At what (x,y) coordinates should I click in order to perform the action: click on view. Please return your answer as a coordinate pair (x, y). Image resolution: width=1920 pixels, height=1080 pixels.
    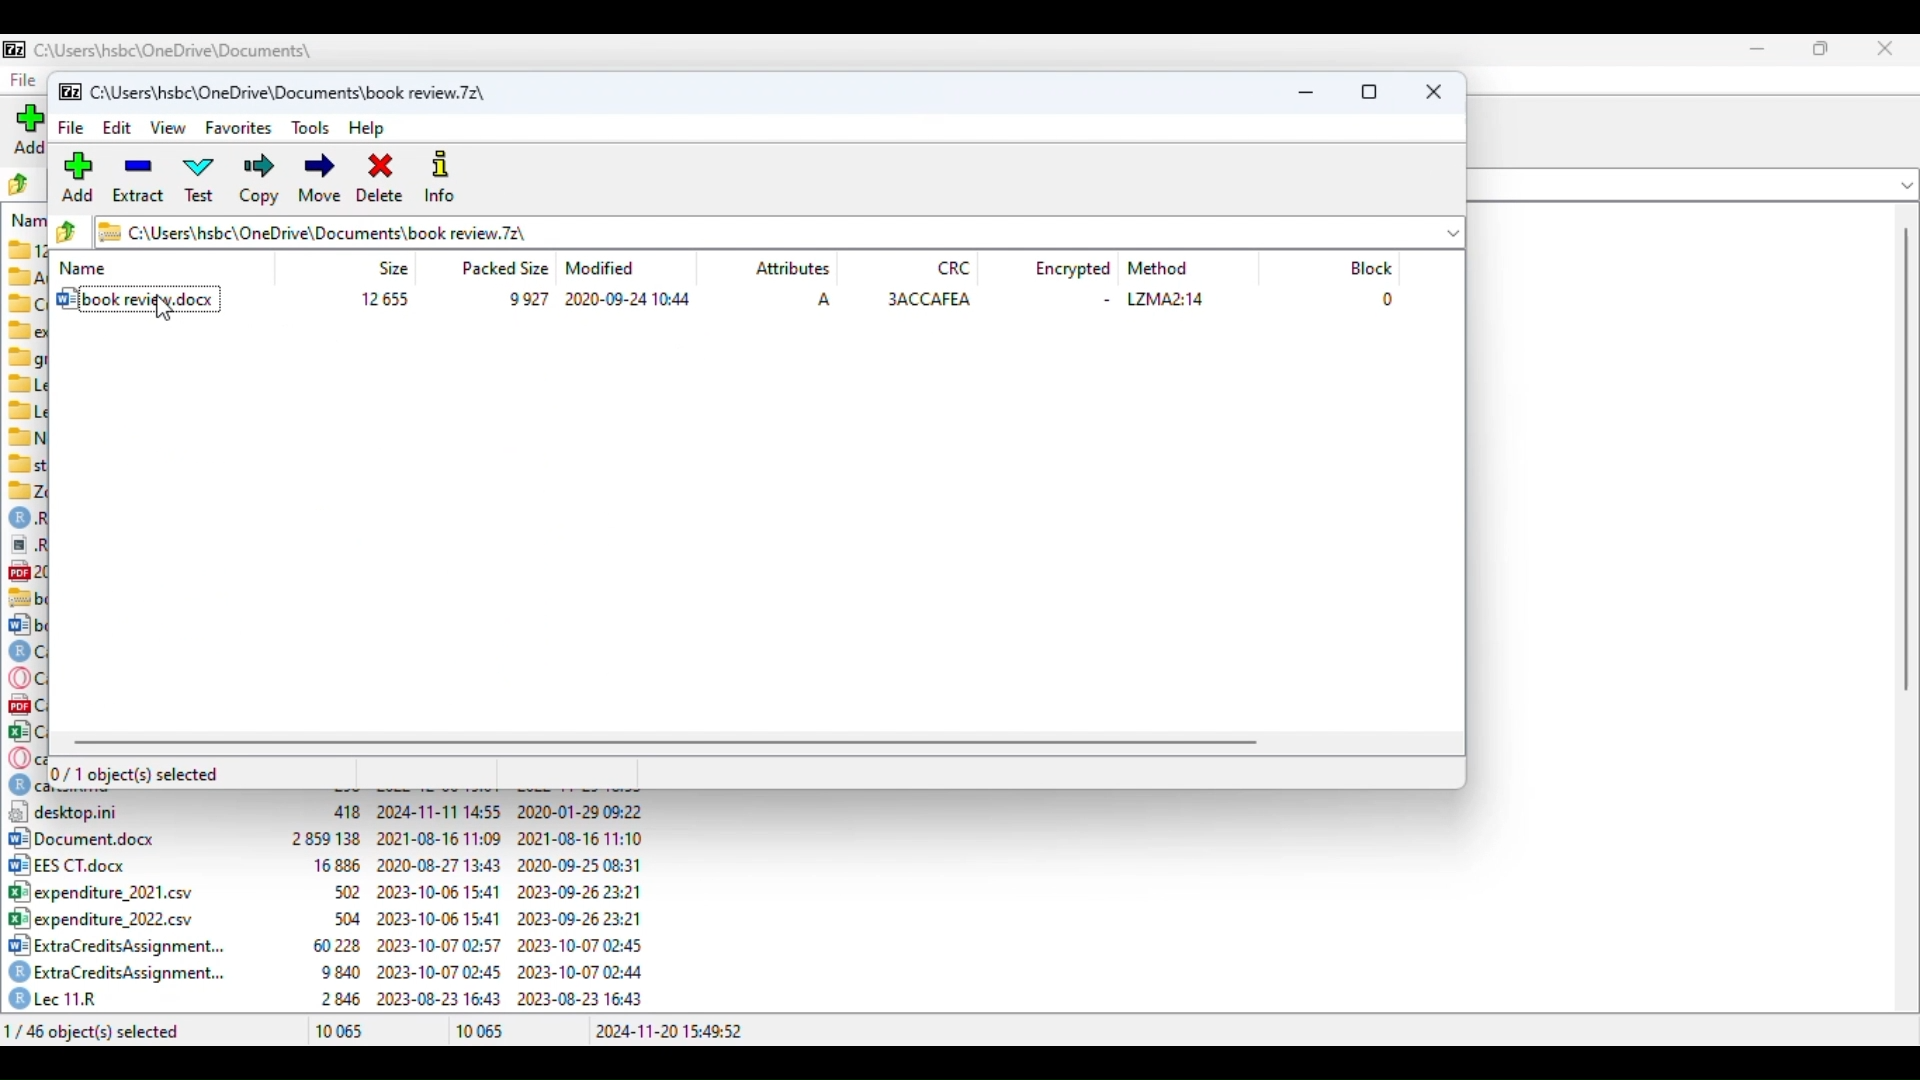
    Looking at the image, I should click on (169, 129).